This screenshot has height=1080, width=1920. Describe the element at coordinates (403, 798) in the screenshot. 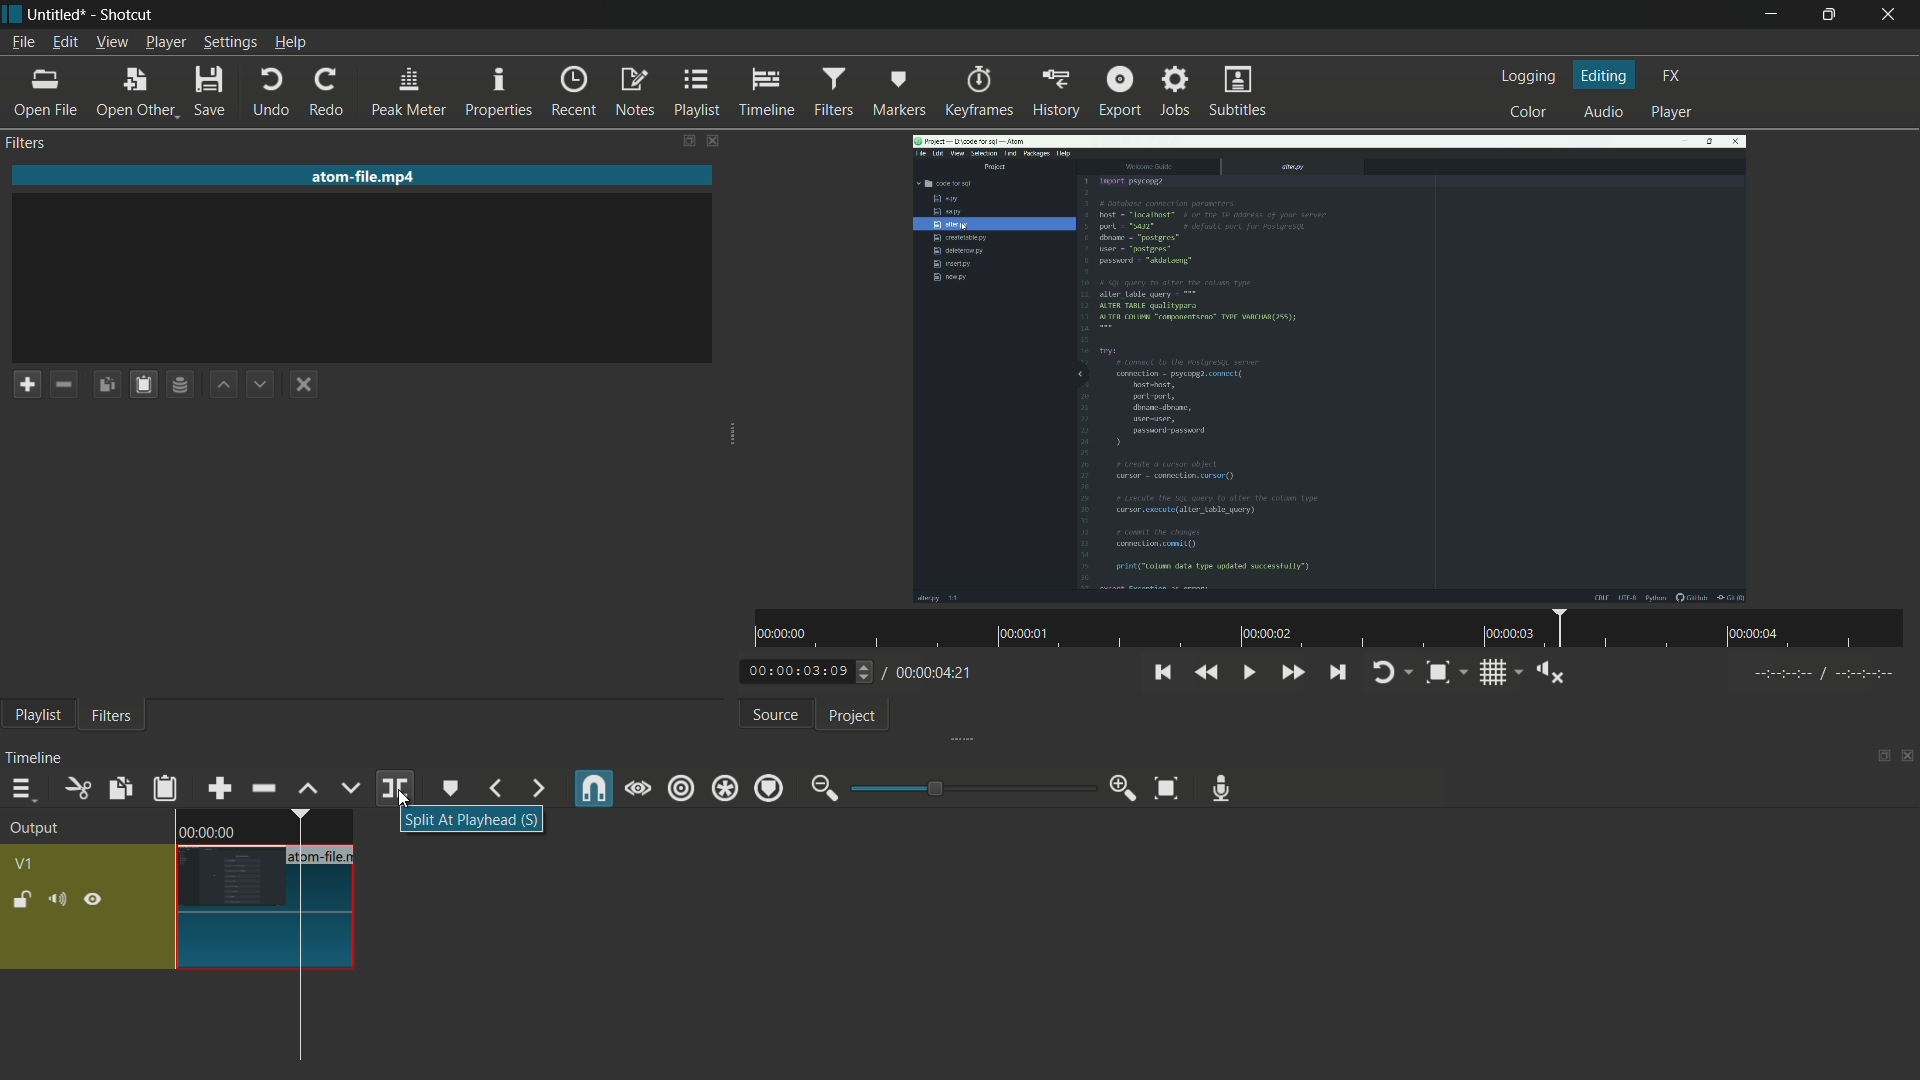

I see `cursor` at that location.